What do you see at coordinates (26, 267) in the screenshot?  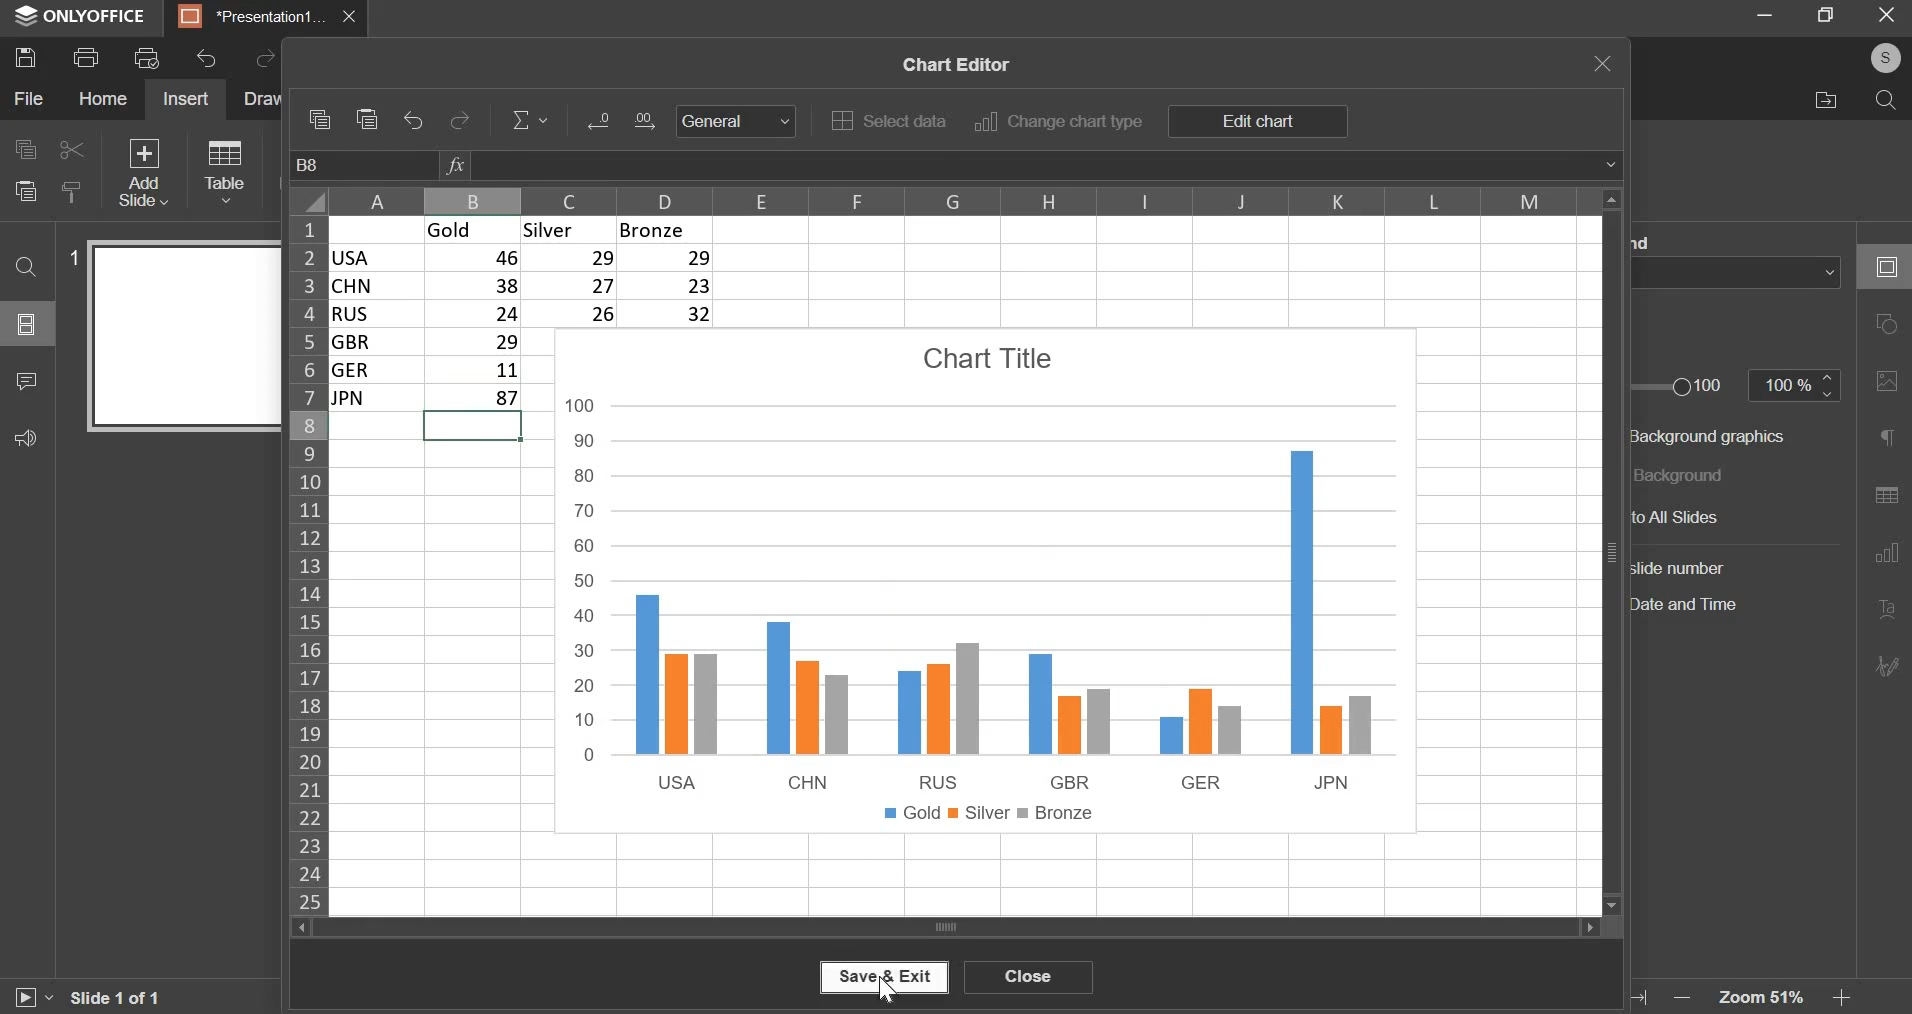 I see `find` at bounding box center [26, 267].